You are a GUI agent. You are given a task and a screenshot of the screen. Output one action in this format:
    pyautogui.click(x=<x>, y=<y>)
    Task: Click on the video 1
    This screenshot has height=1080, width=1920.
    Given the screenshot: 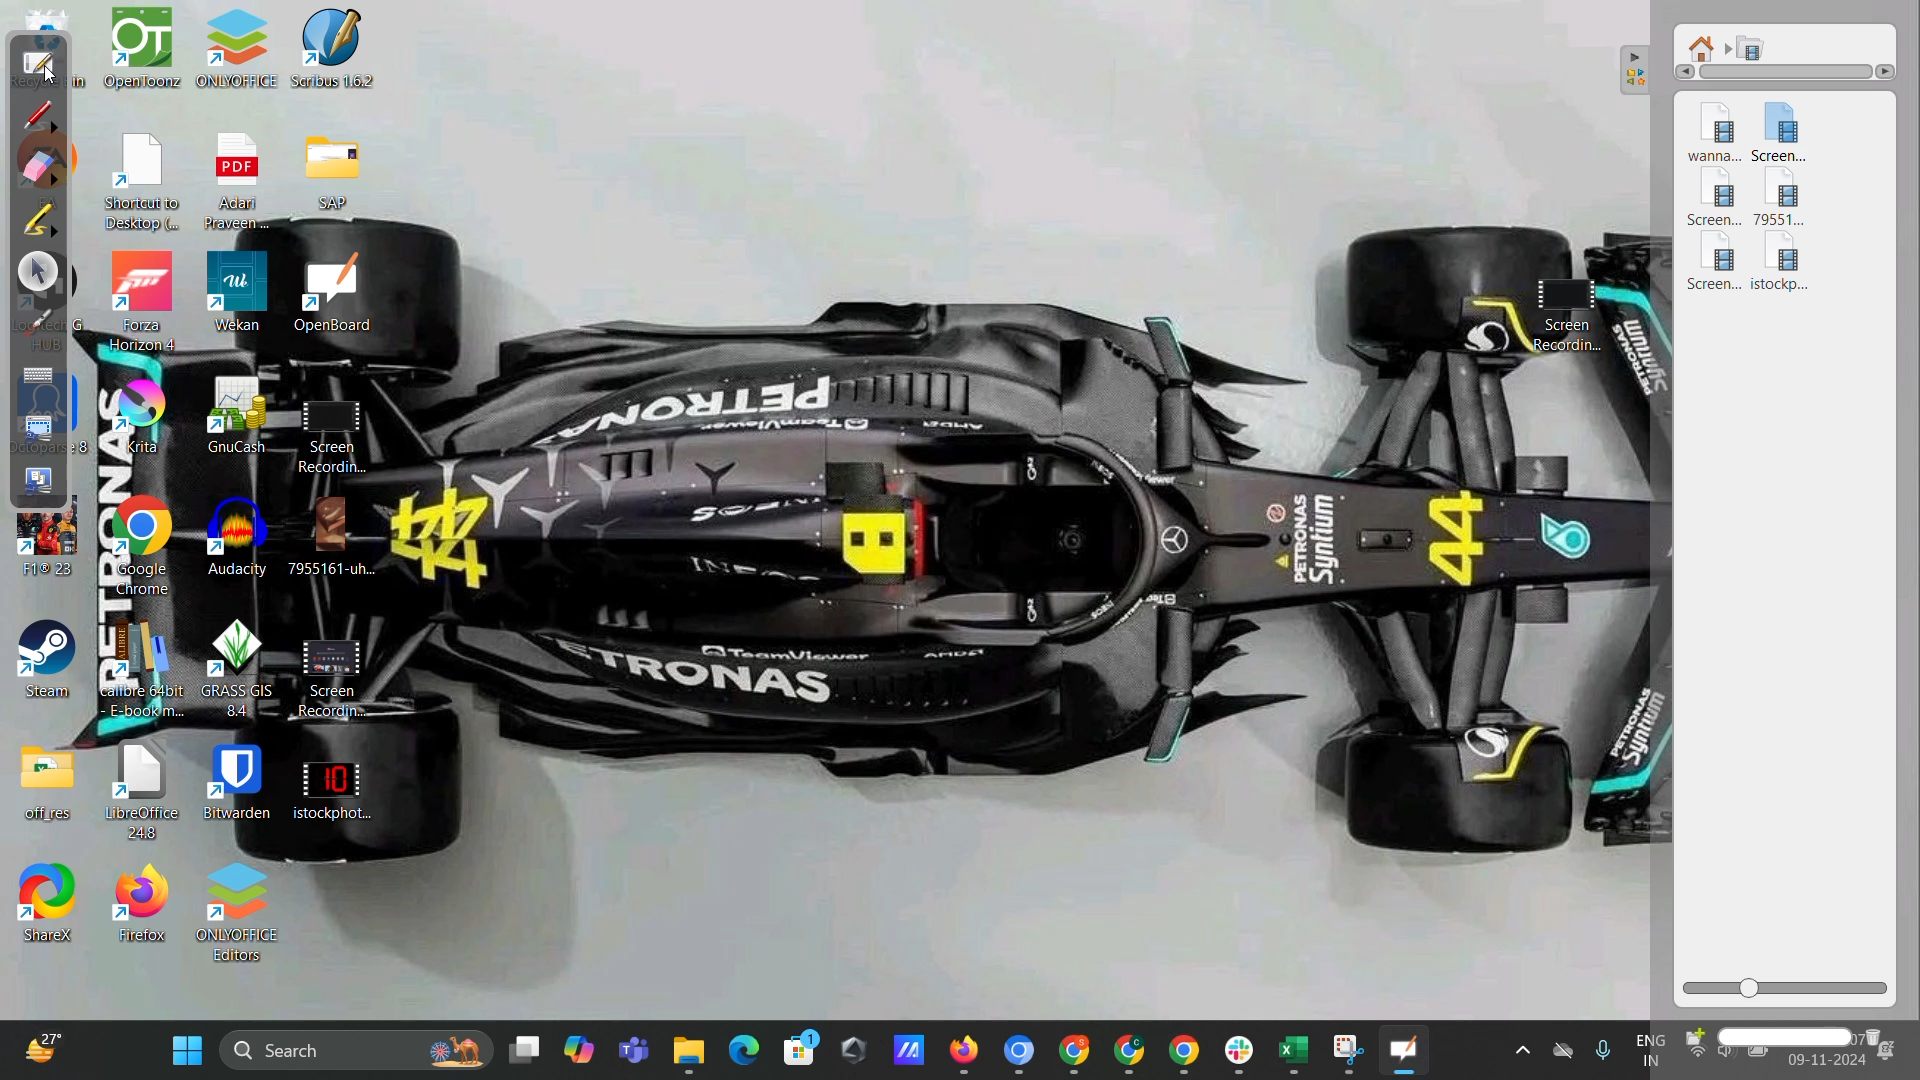 What is the action you would take?
    pyautogui.click(x=1713, y=132)
    